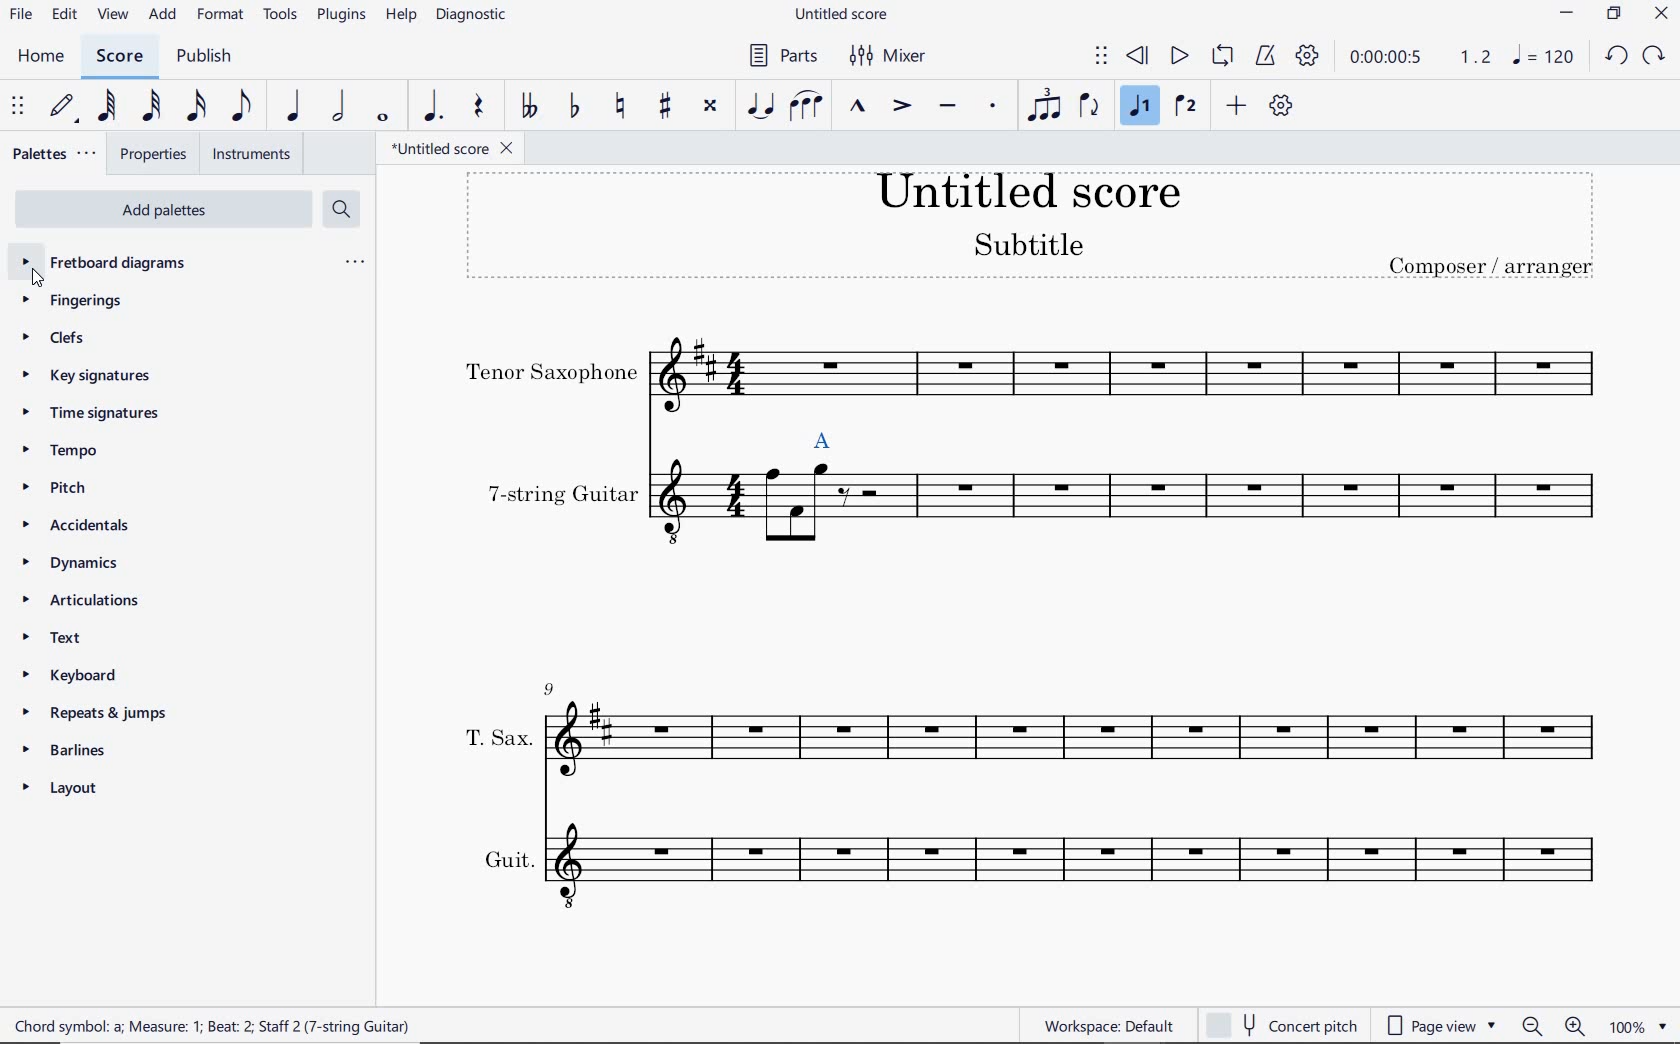 The height and width of the screenshot is (1044, 1680). What do you see at coordinates (1420, 57) in the screenshot?
I see `PLAY SPEED` at bounding box center [1420, 57].